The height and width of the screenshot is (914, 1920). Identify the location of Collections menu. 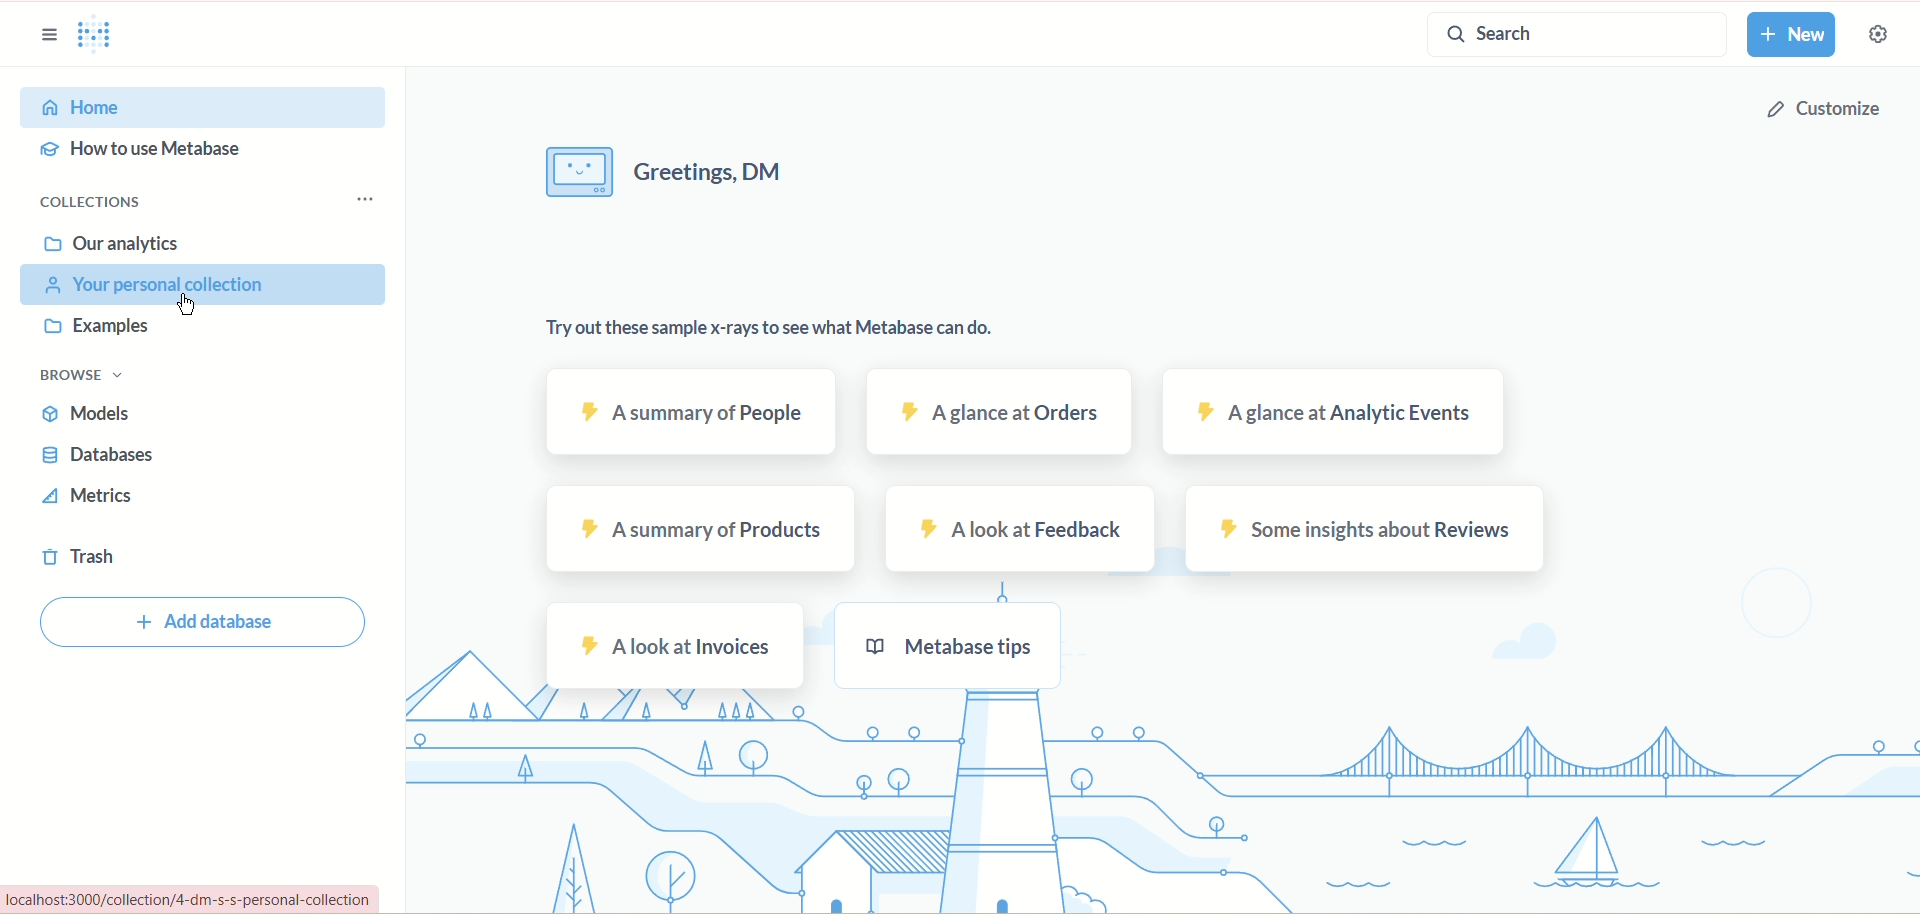
(359, 199).